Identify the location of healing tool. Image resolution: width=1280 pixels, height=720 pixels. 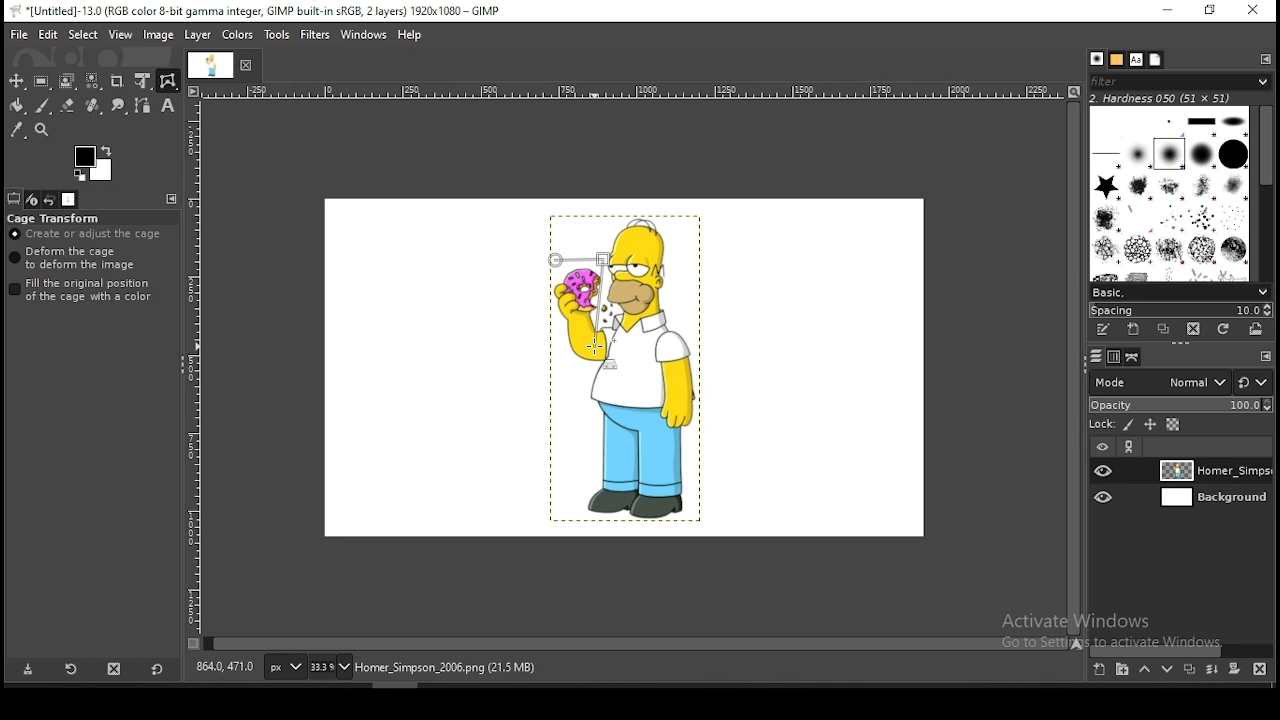
(93, 105).